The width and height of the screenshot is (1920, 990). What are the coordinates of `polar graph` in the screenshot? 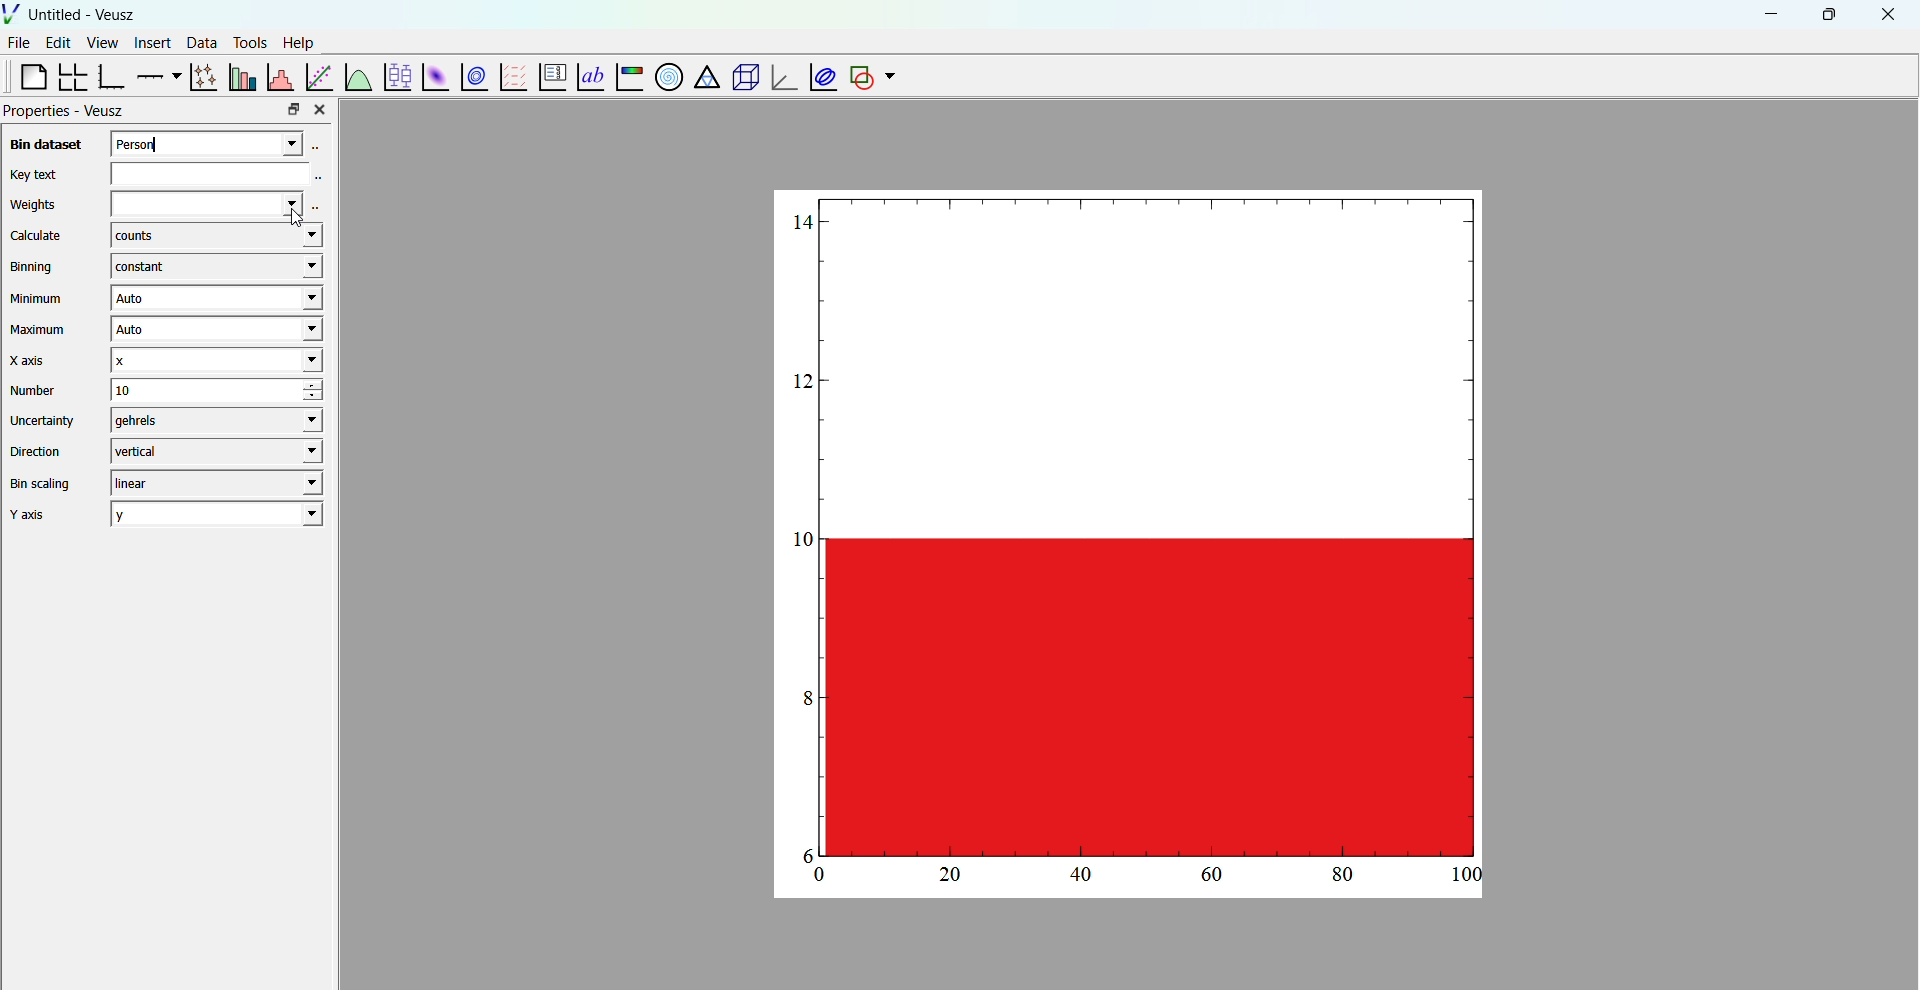 It's located at (665, 76).